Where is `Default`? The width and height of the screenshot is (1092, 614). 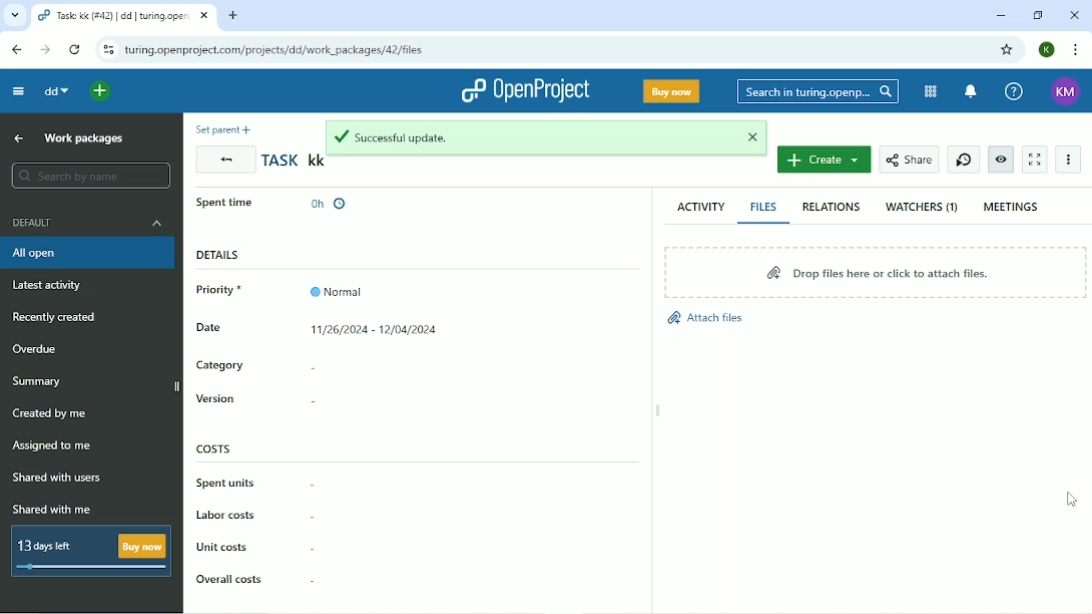
Default is located at coordinates (85, 222).